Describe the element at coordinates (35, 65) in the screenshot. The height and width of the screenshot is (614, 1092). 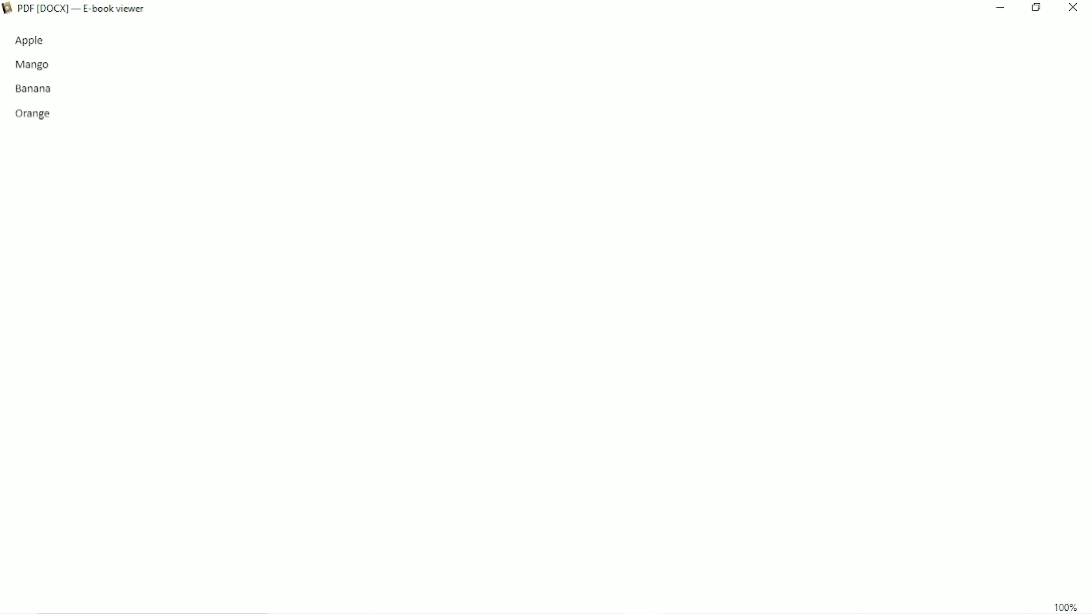
I see `Mango` at that location.